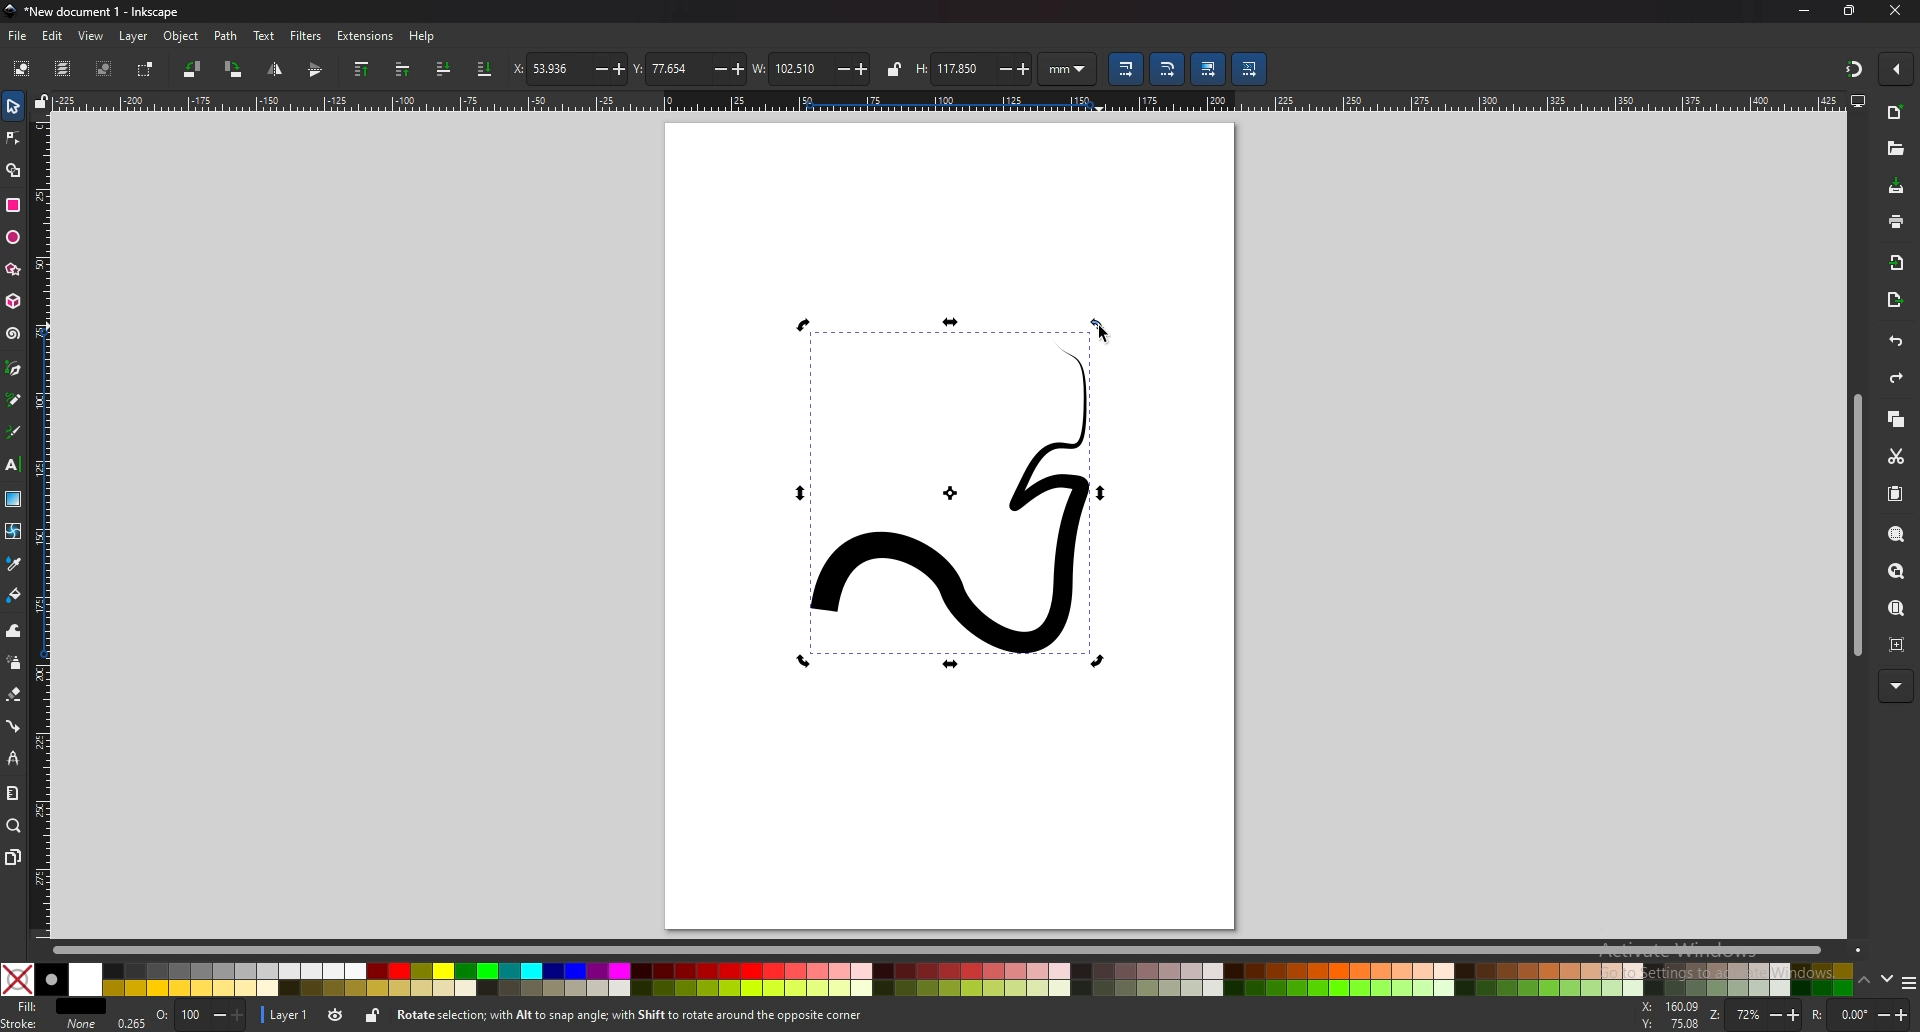  I want to click on flip vertically, so click(274, 70).